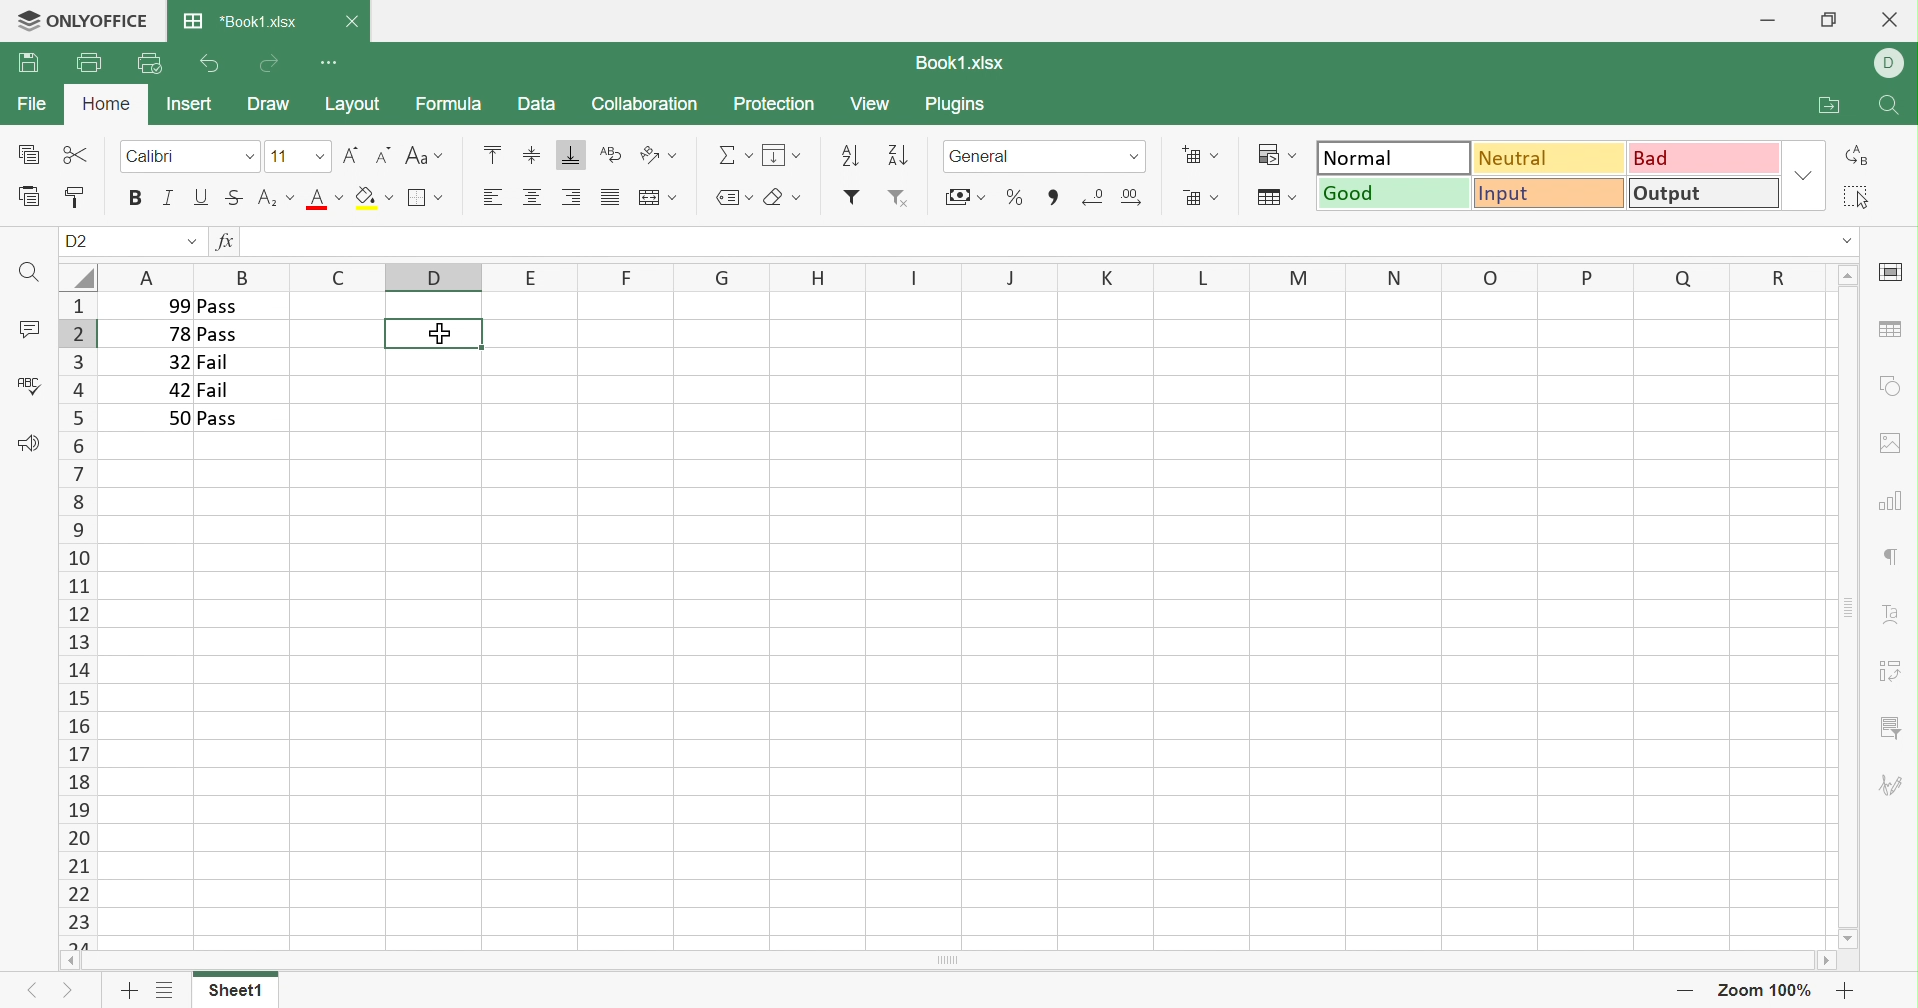  What do you see at coordinates (1828, 19) in the screenshot?
I see `Restore down` at bounding box center [1828, 19].